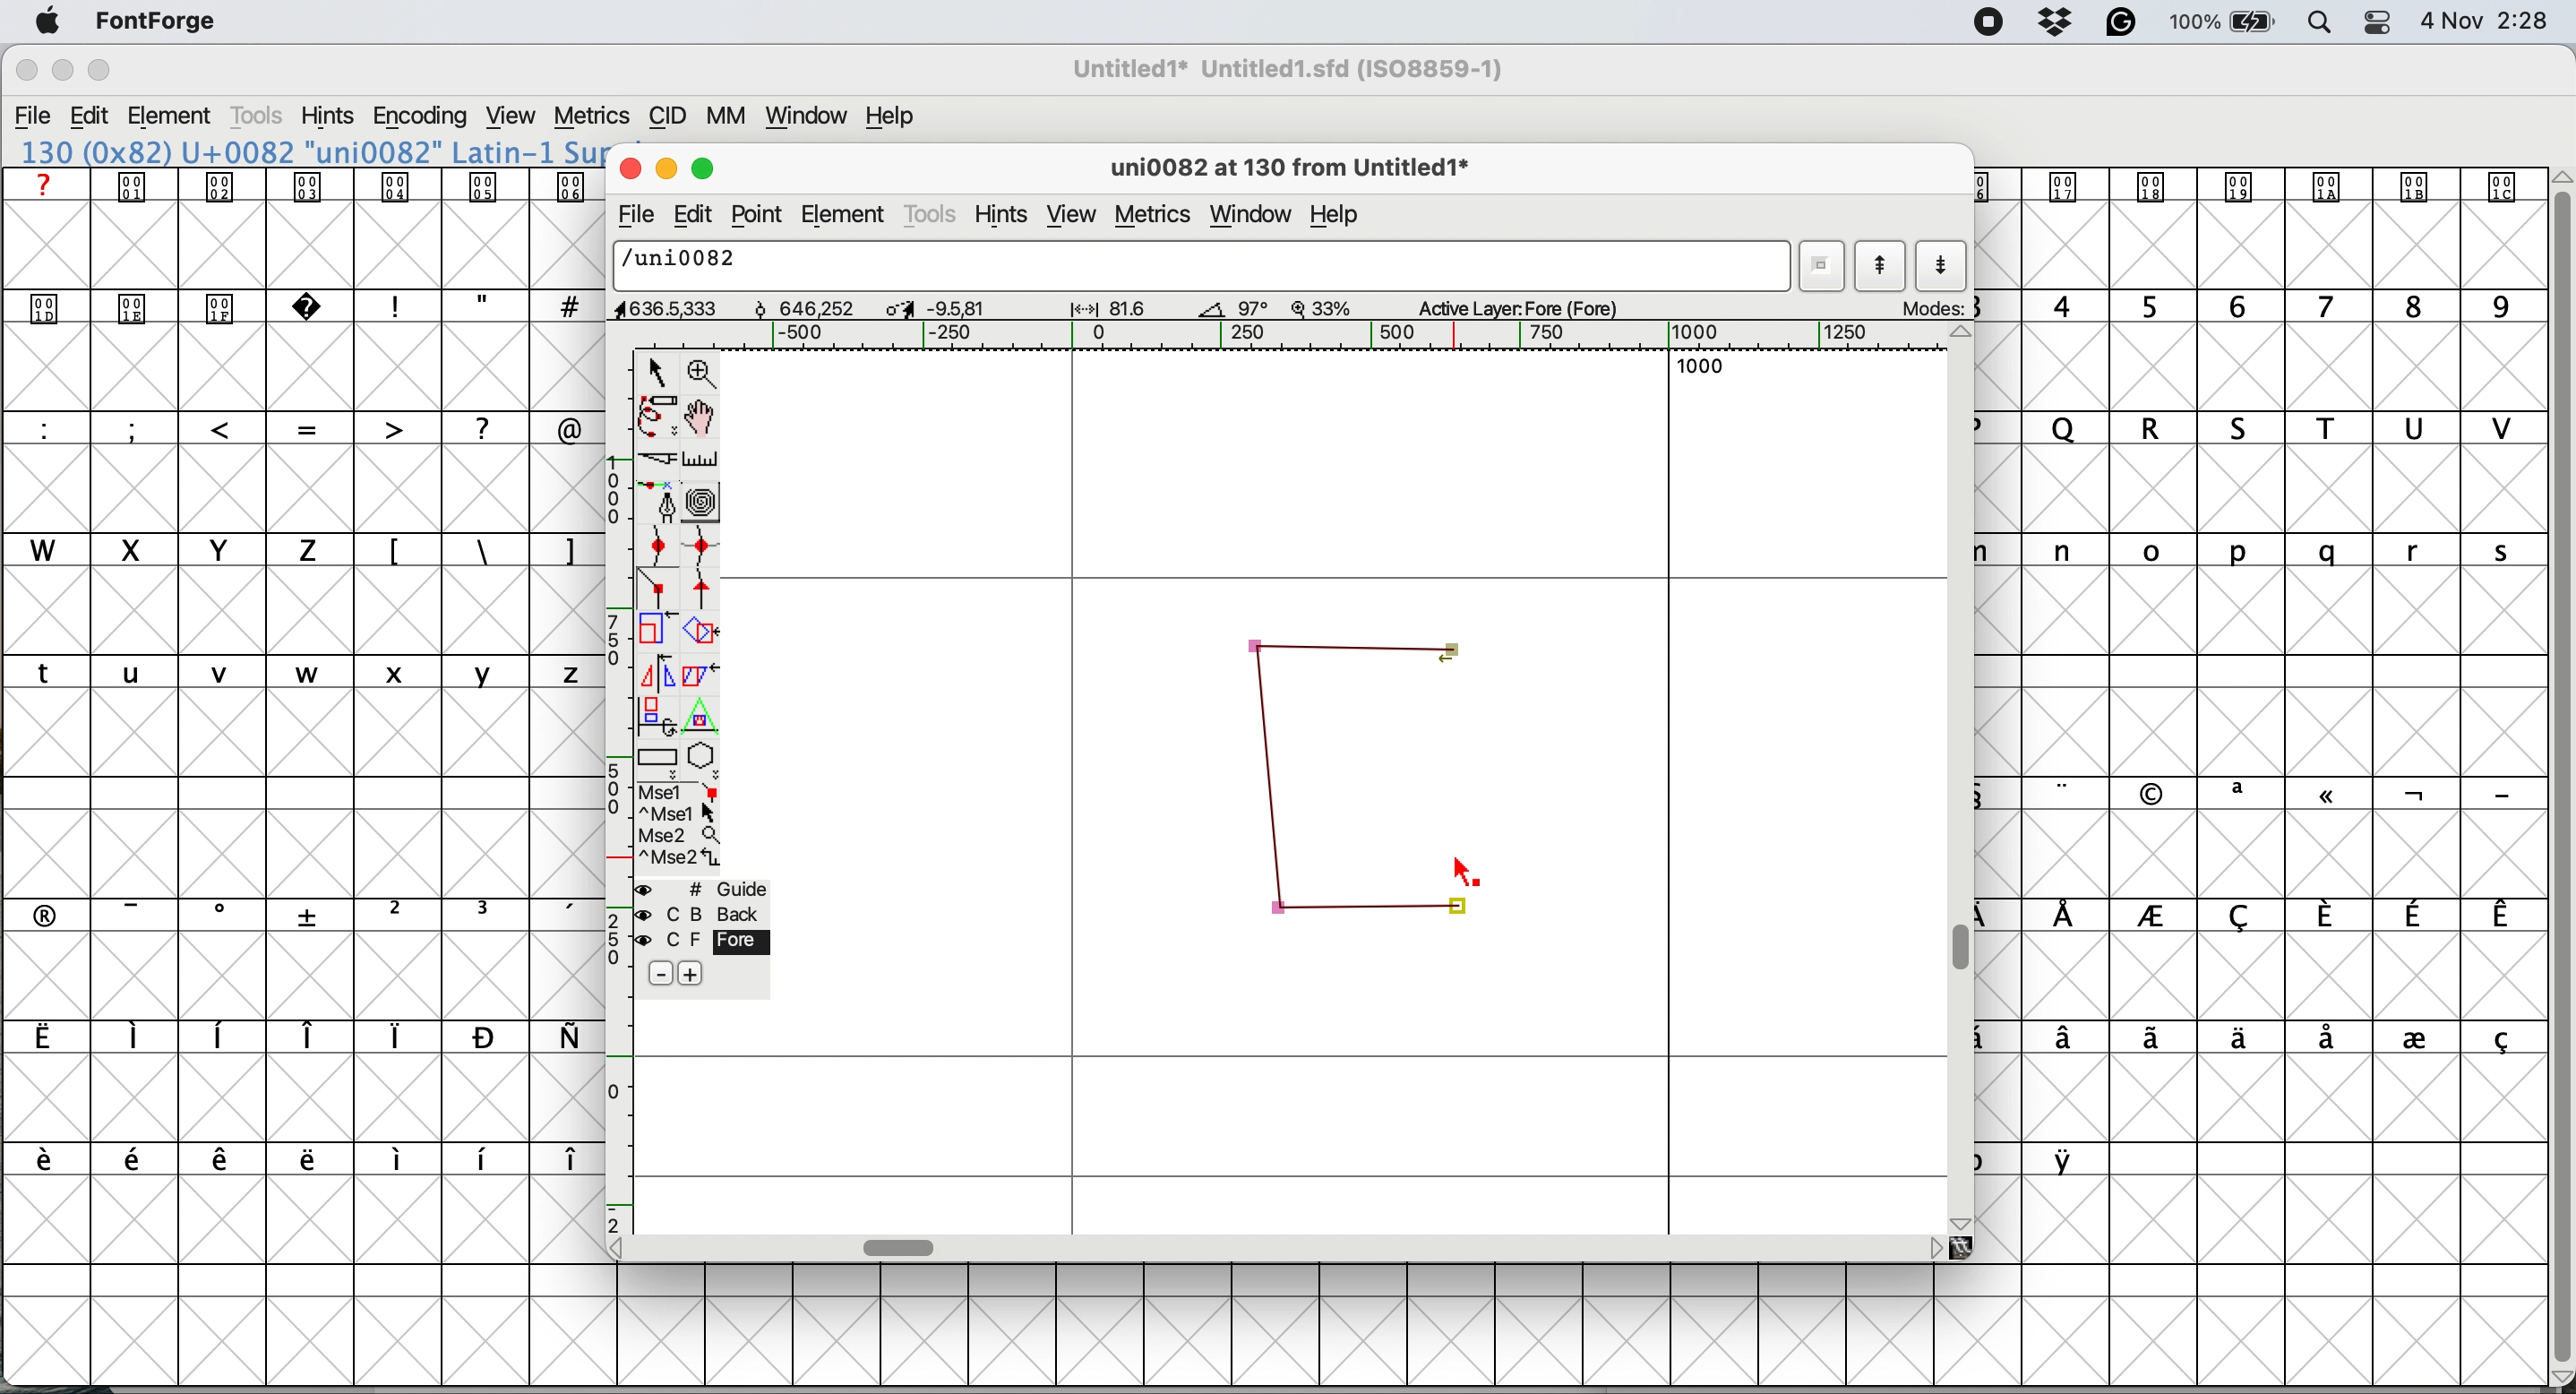  Describe the element at coordinates (422, 117) in the screenshot. I see `encoding` at that location.